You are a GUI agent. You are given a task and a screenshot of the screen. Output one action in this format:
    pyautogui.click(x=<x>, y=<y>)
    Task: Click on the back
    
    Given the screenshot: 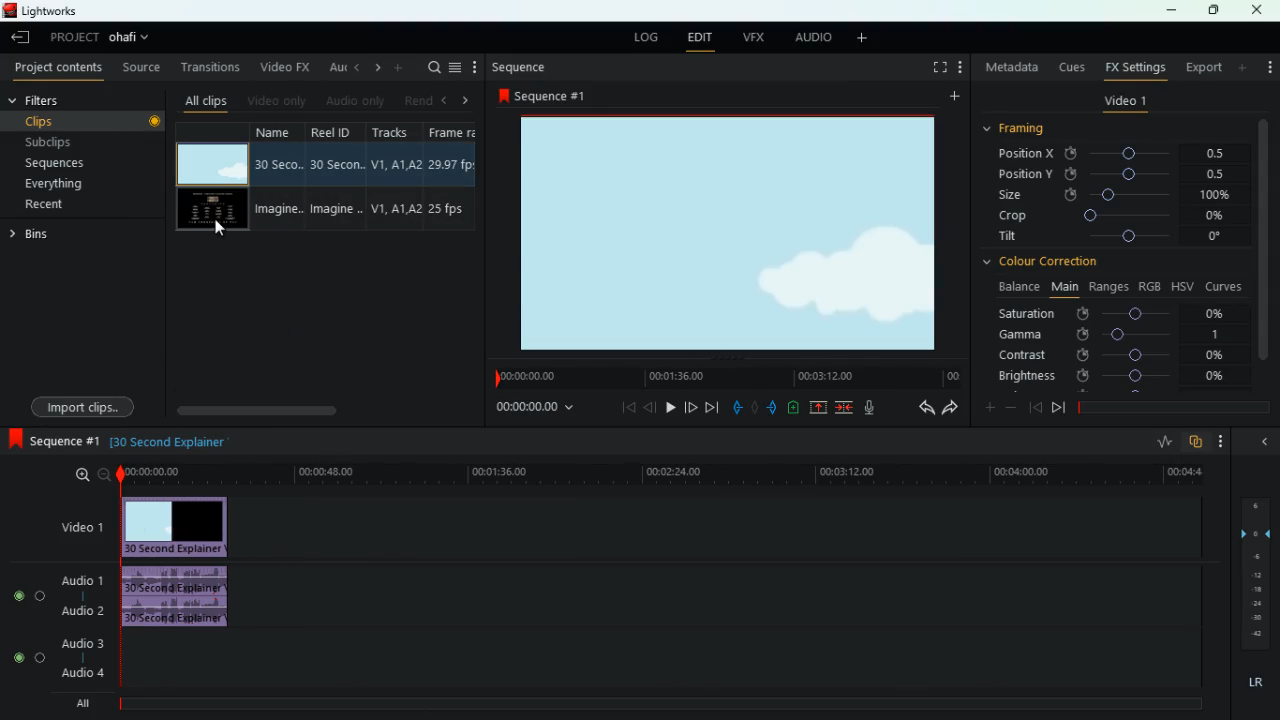 What is the action you would take?
    pyautogui.click(x=1035, y=407)
    